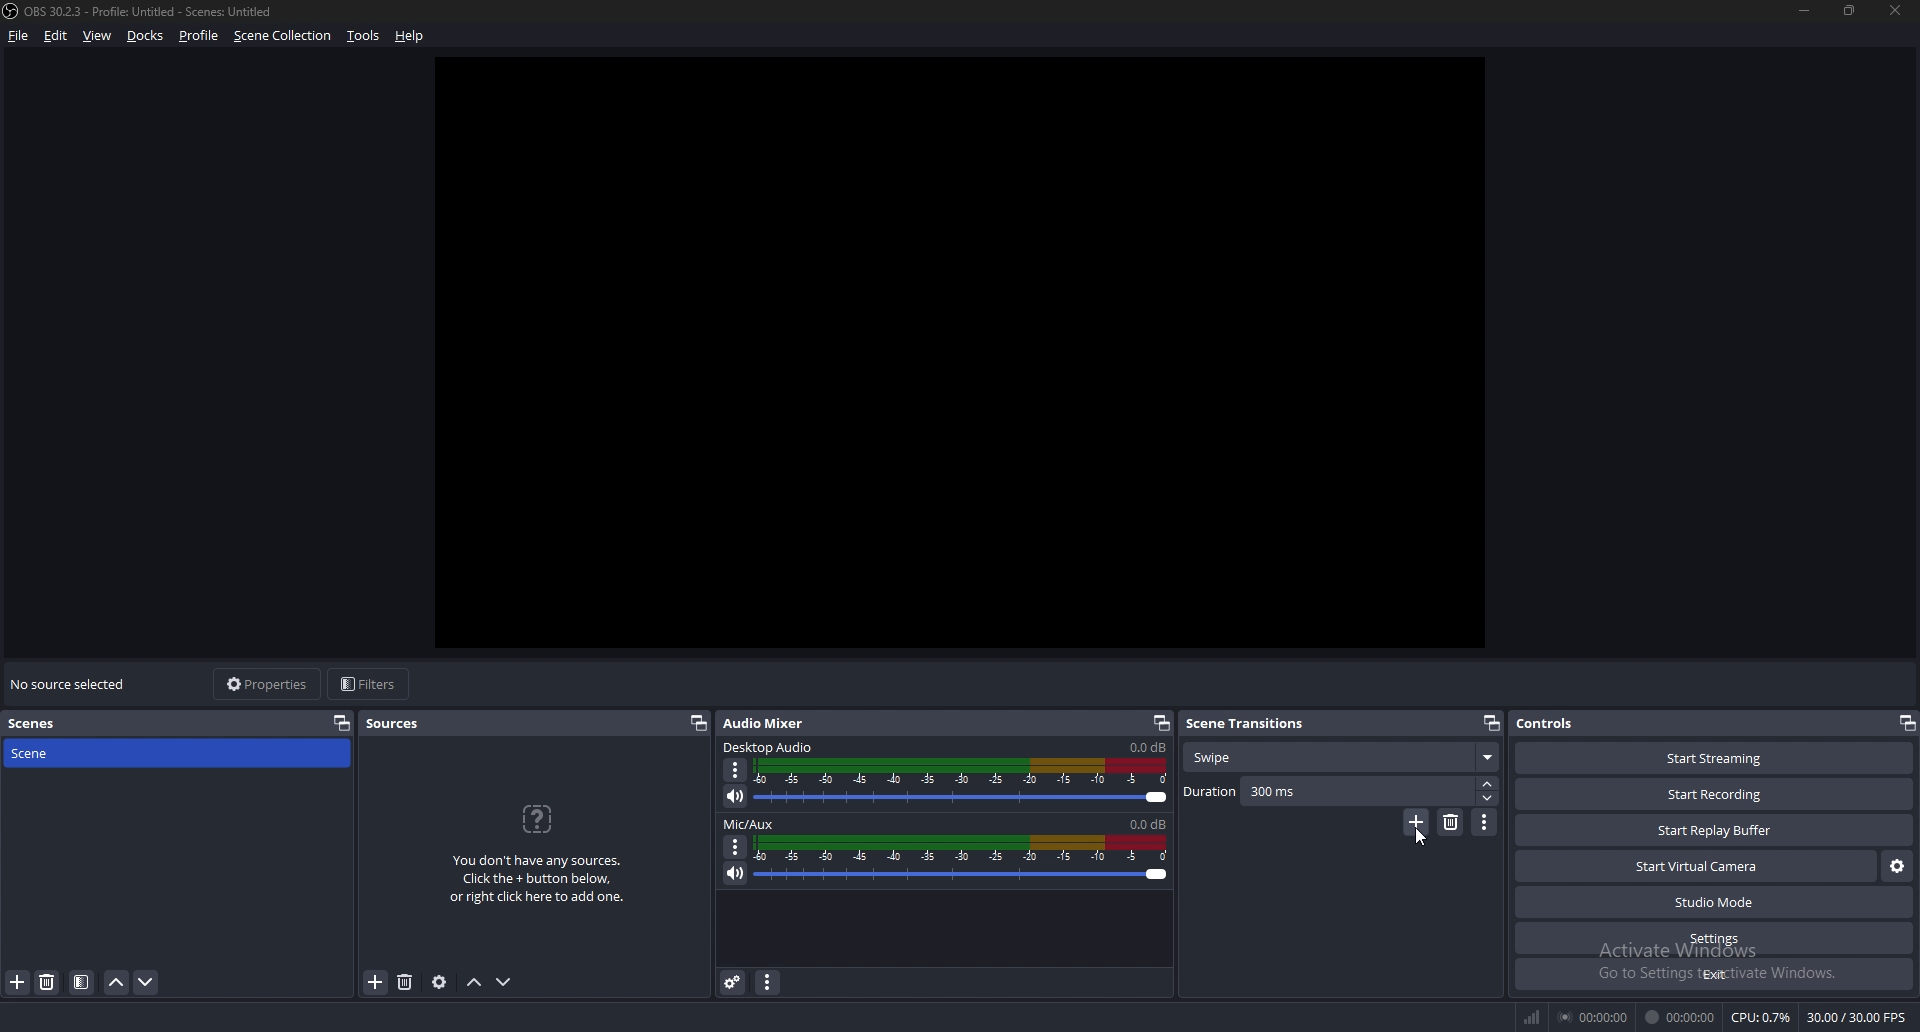  I want to click on remove scene, so click(50, 981).